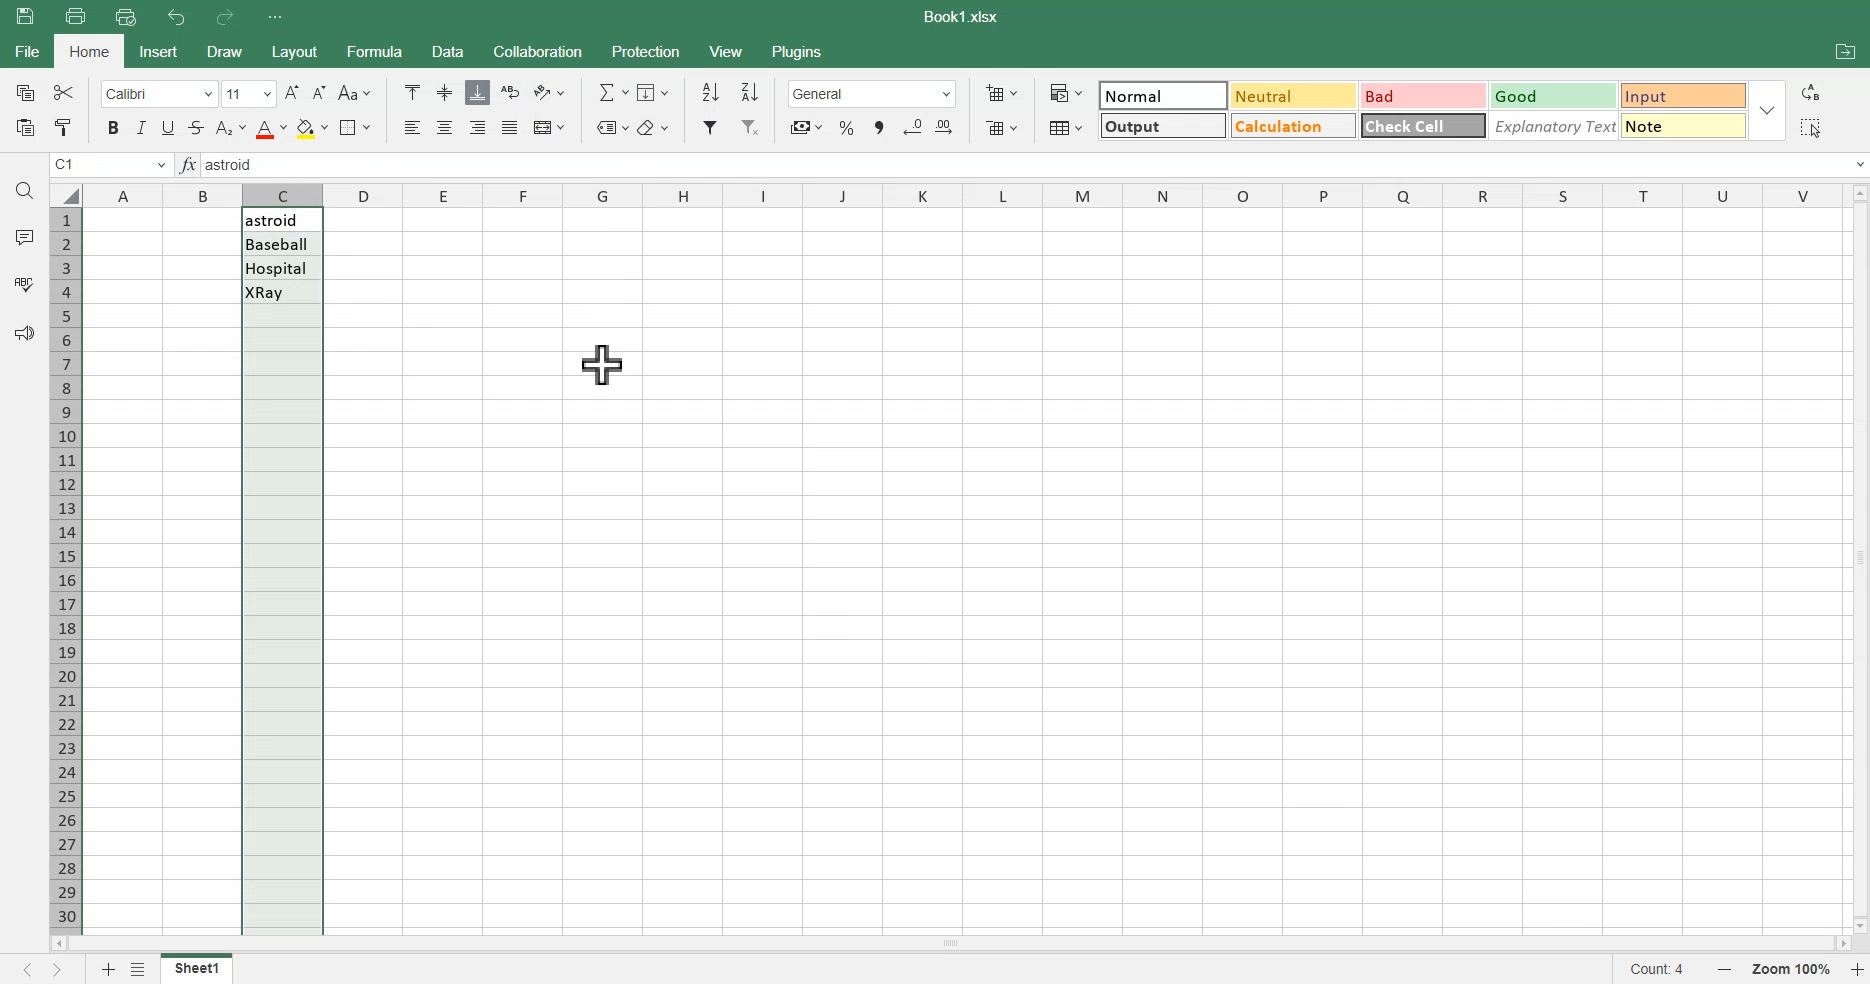 The width and height of the screenshot is (1870, 984). Describe the element at coordinates (222, 51) in the screenshot. I see `Draw` at that location.